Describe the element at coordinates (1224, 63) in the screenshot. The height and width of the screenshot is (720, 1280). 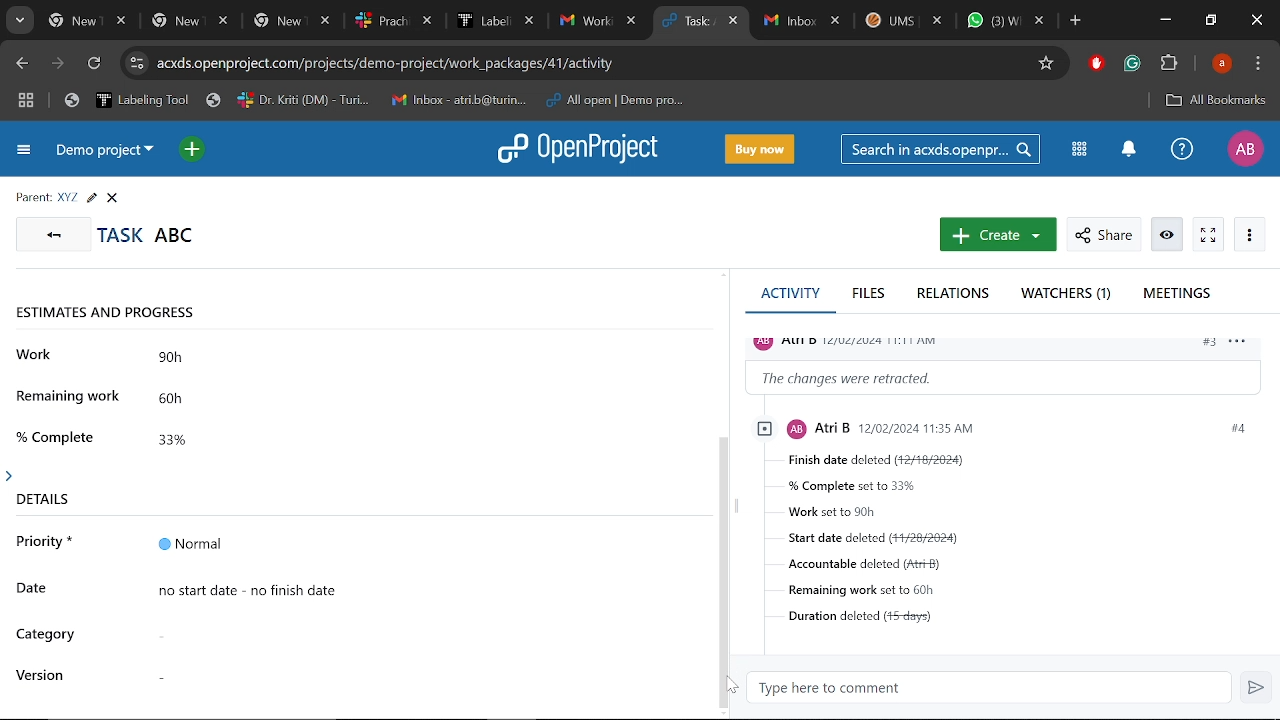
I see `Profile` at that location.